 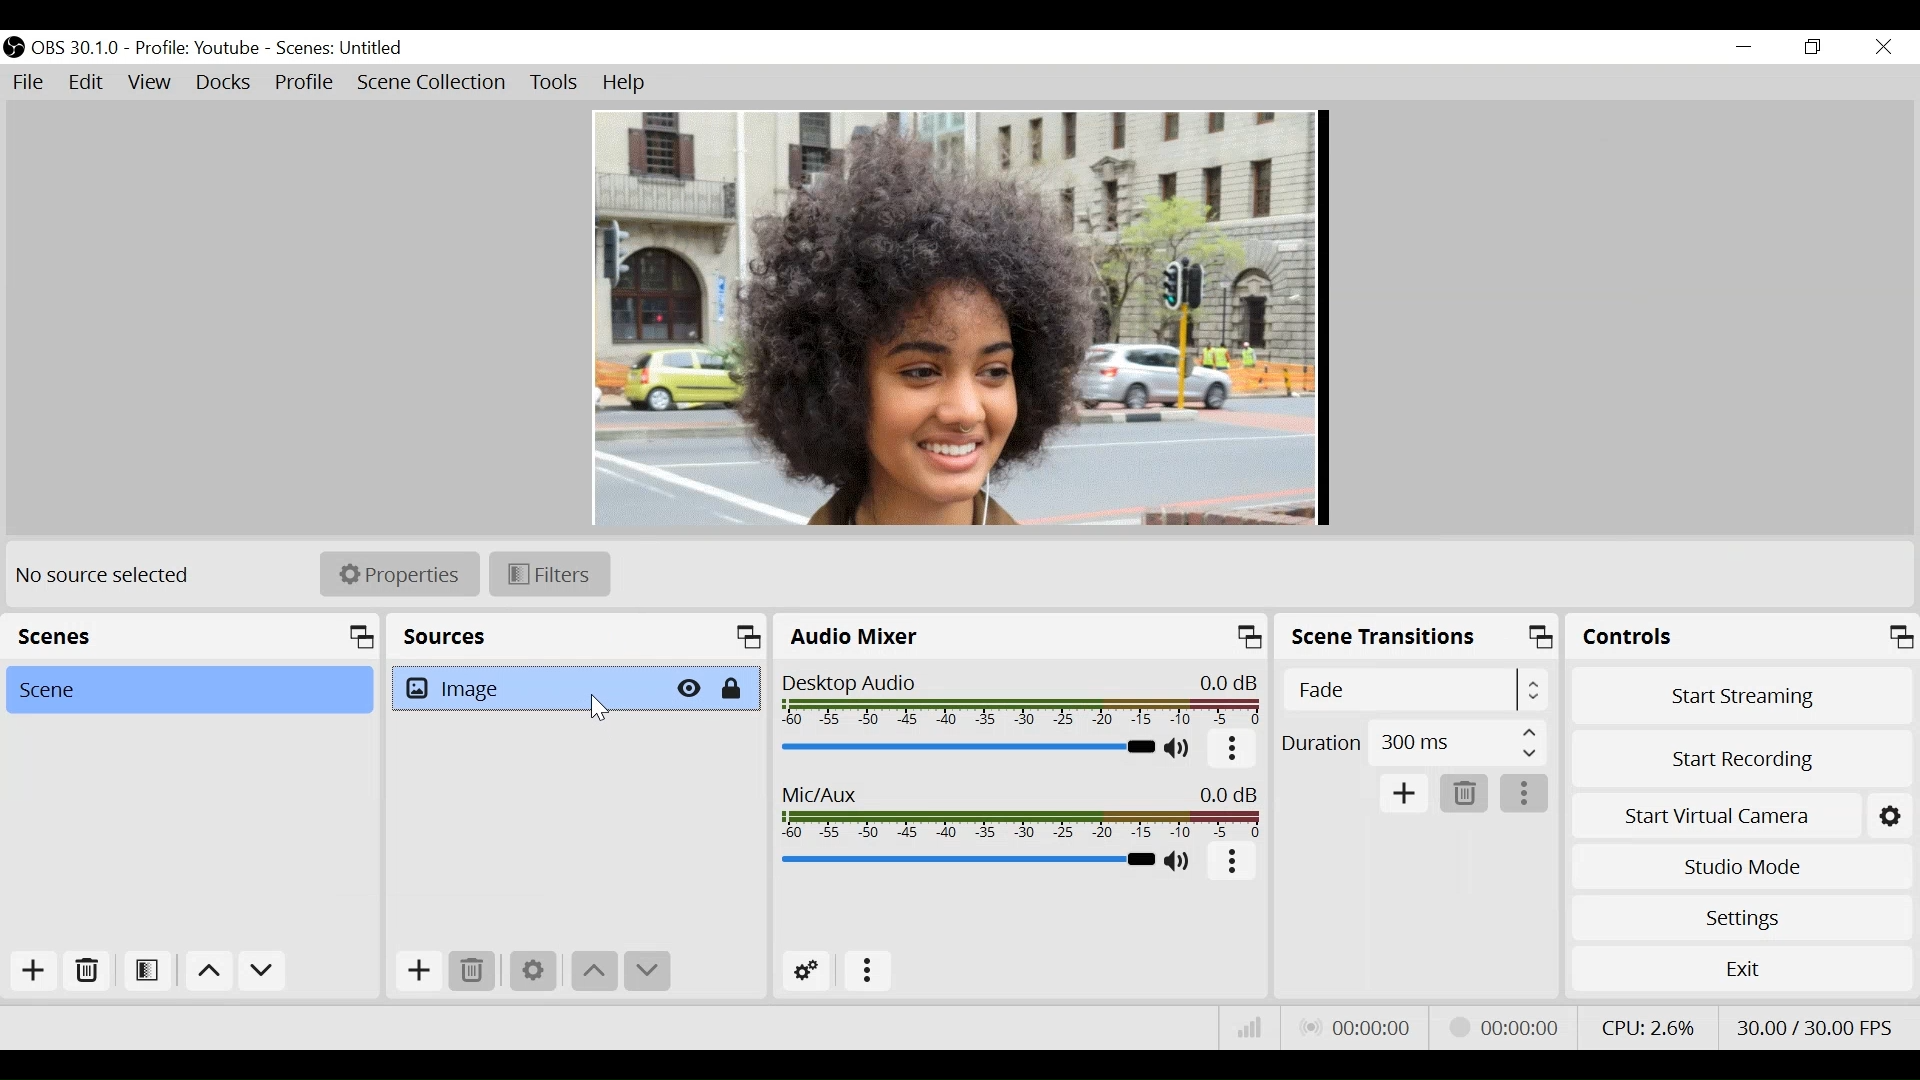 I want to click on Live Status, so click(x=1372, y=1027).